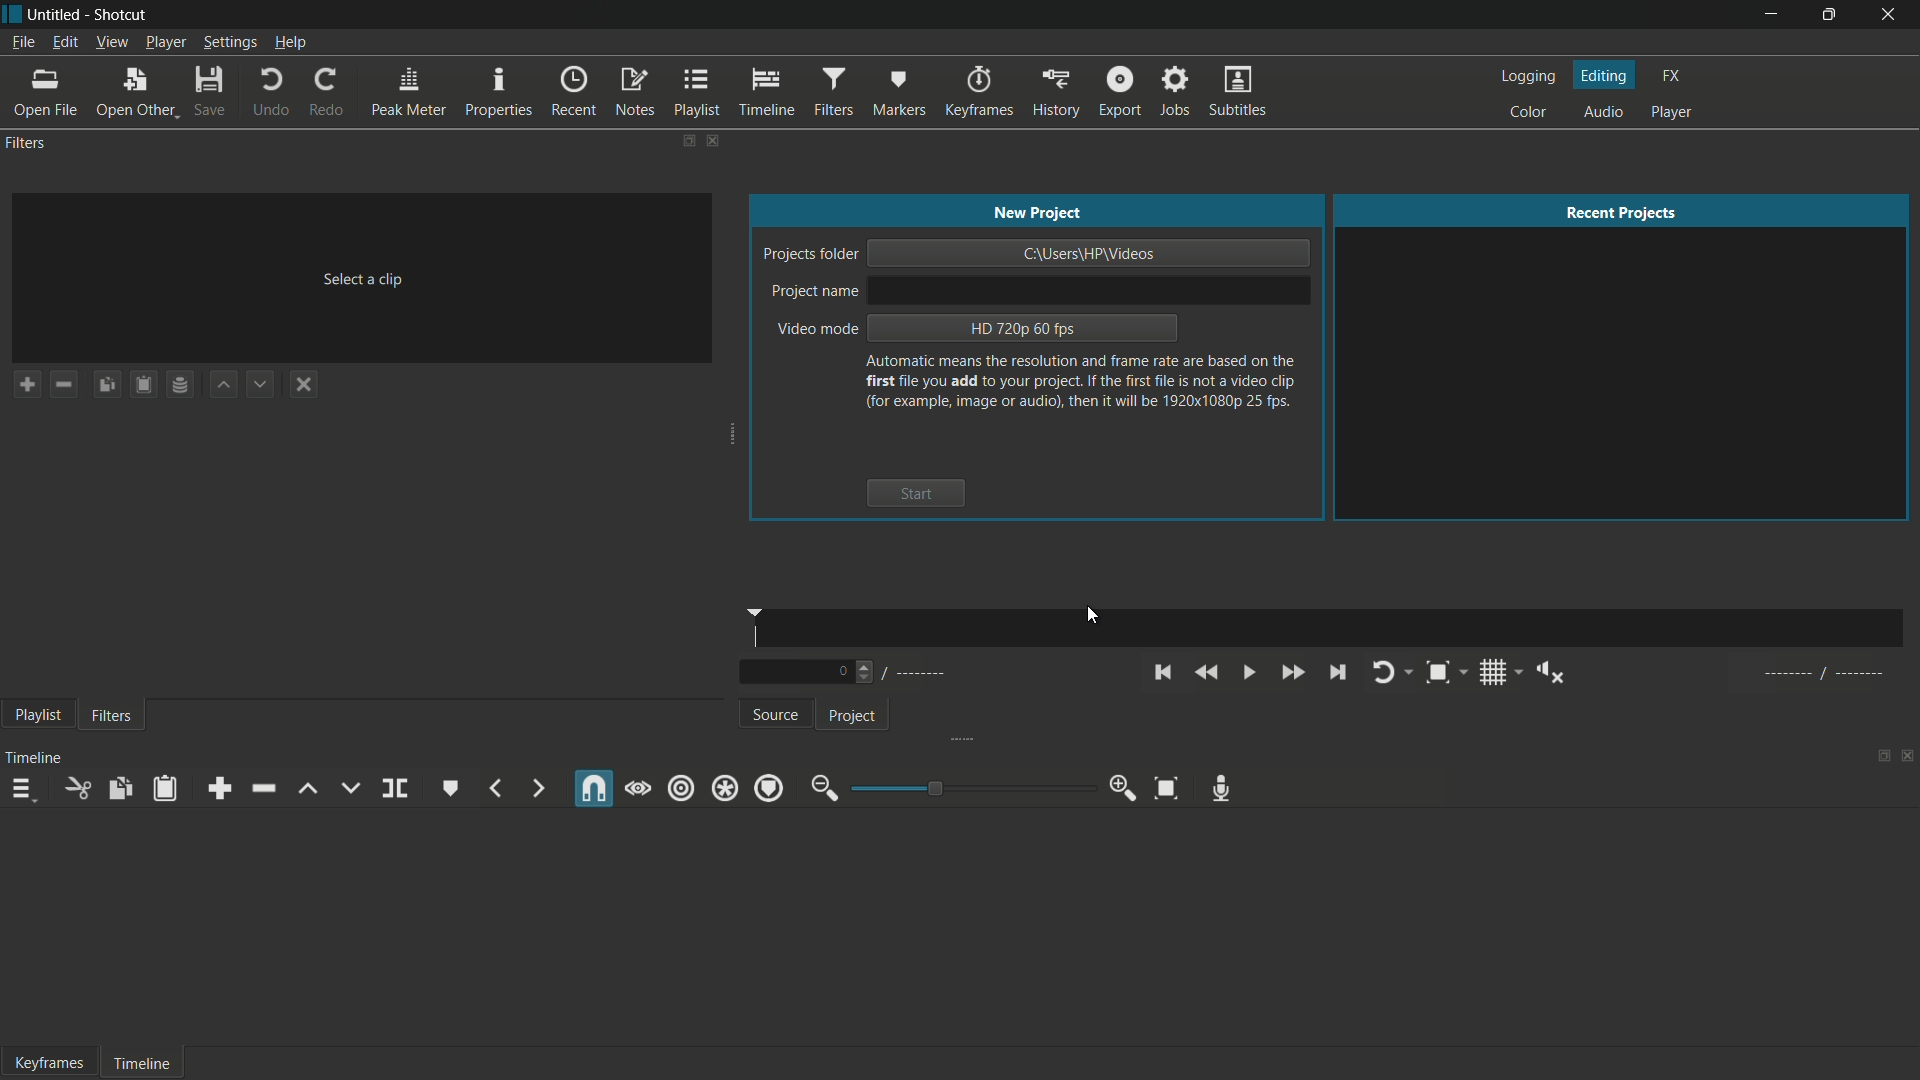 This screenshot has height=1080, width=1920. I want to click on filters, so click(834, 93).